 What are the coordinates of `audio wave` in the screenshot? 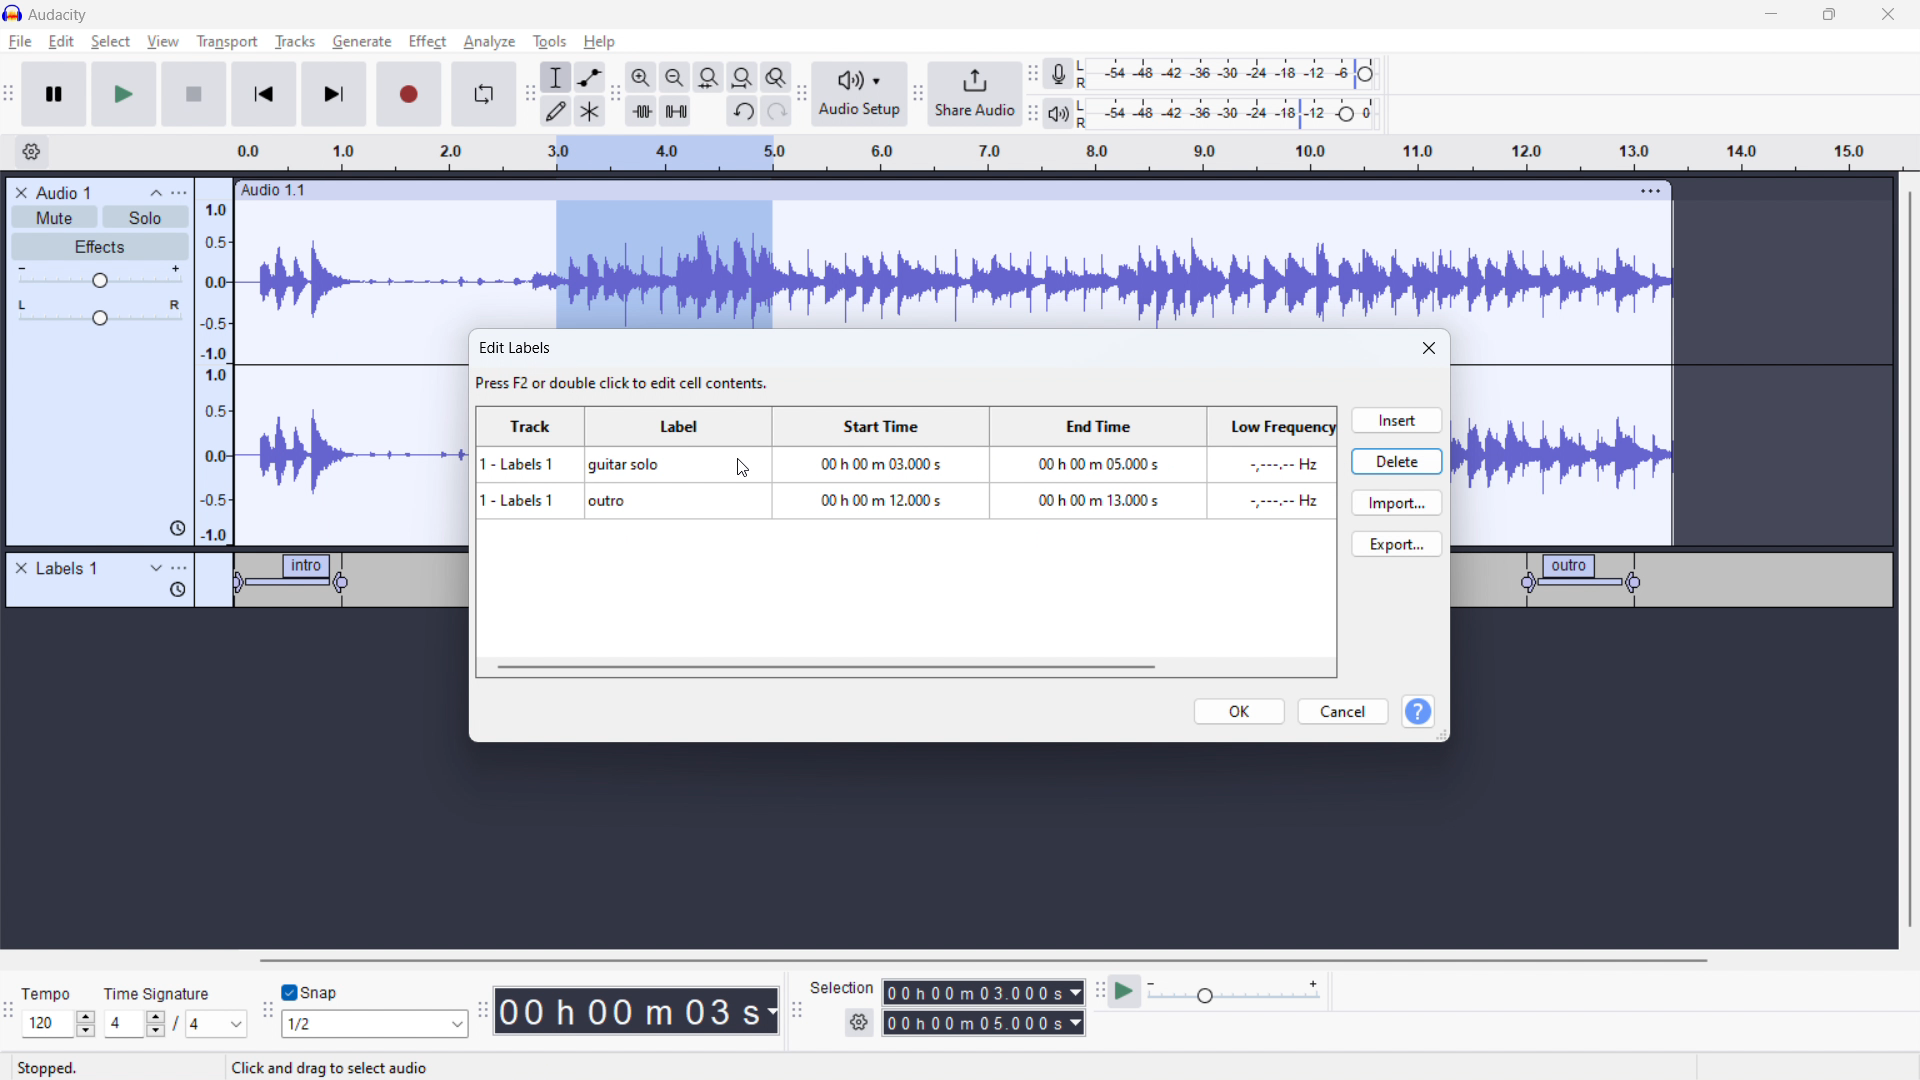 It's located at (1563, 454).